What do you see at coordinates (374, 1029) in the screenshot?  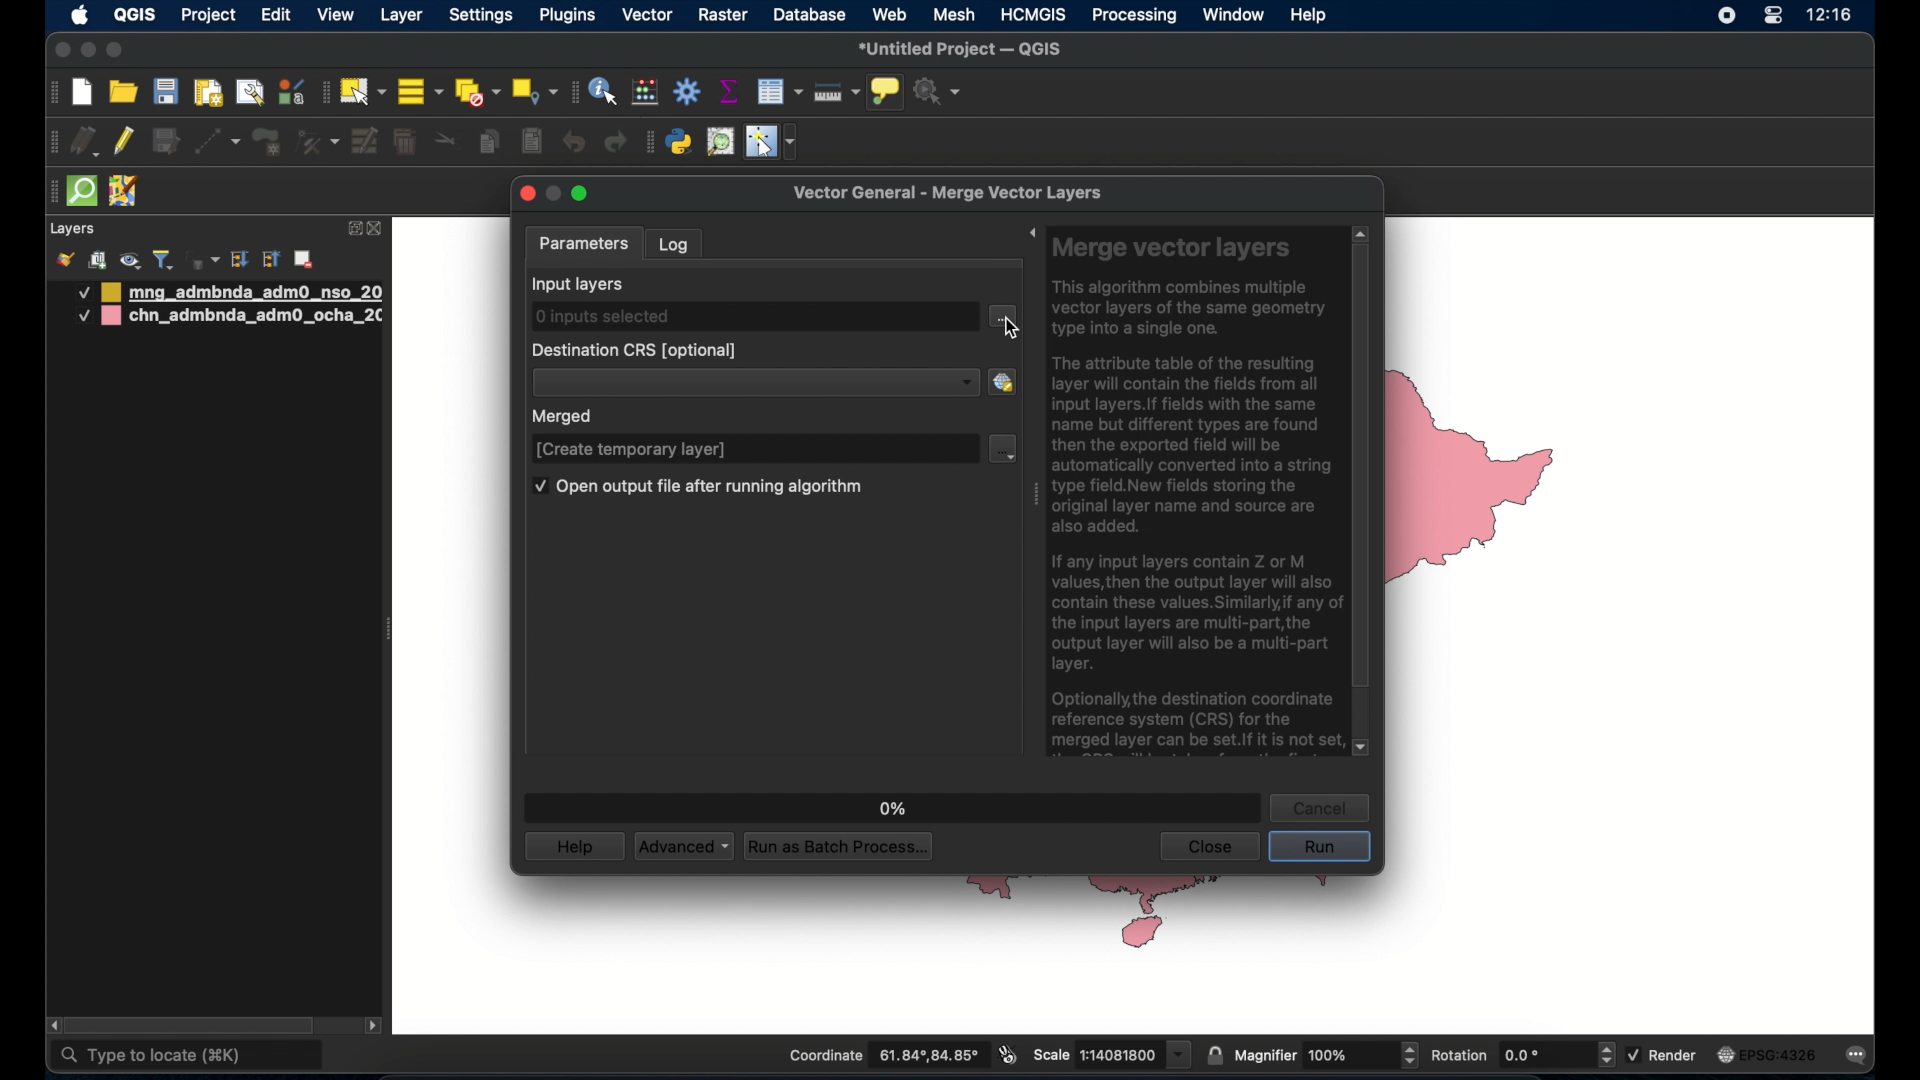 I see `scroll right arrow` at bounding box center [374, 1029].